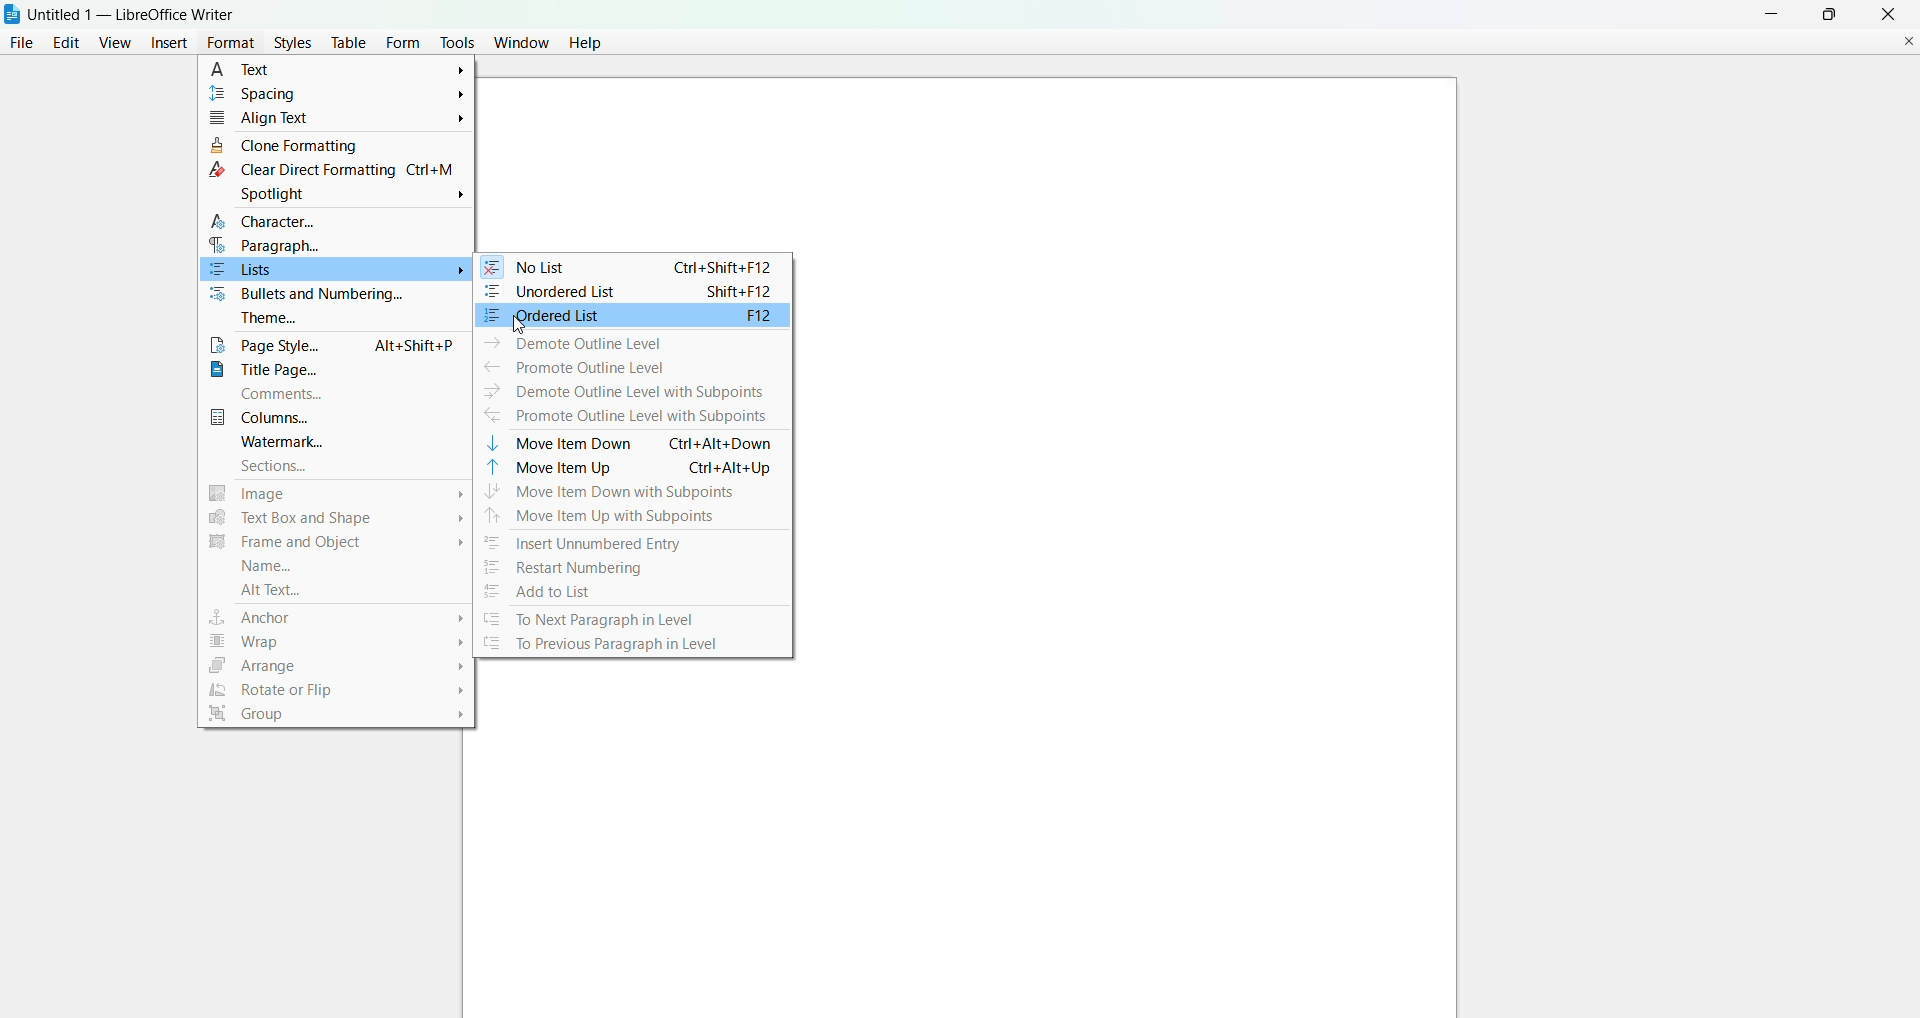 The width and height of the screenshot is (1920, 1018). Describe the element at coordinates (336, 720) in the screenshot. I see `group` at that location.